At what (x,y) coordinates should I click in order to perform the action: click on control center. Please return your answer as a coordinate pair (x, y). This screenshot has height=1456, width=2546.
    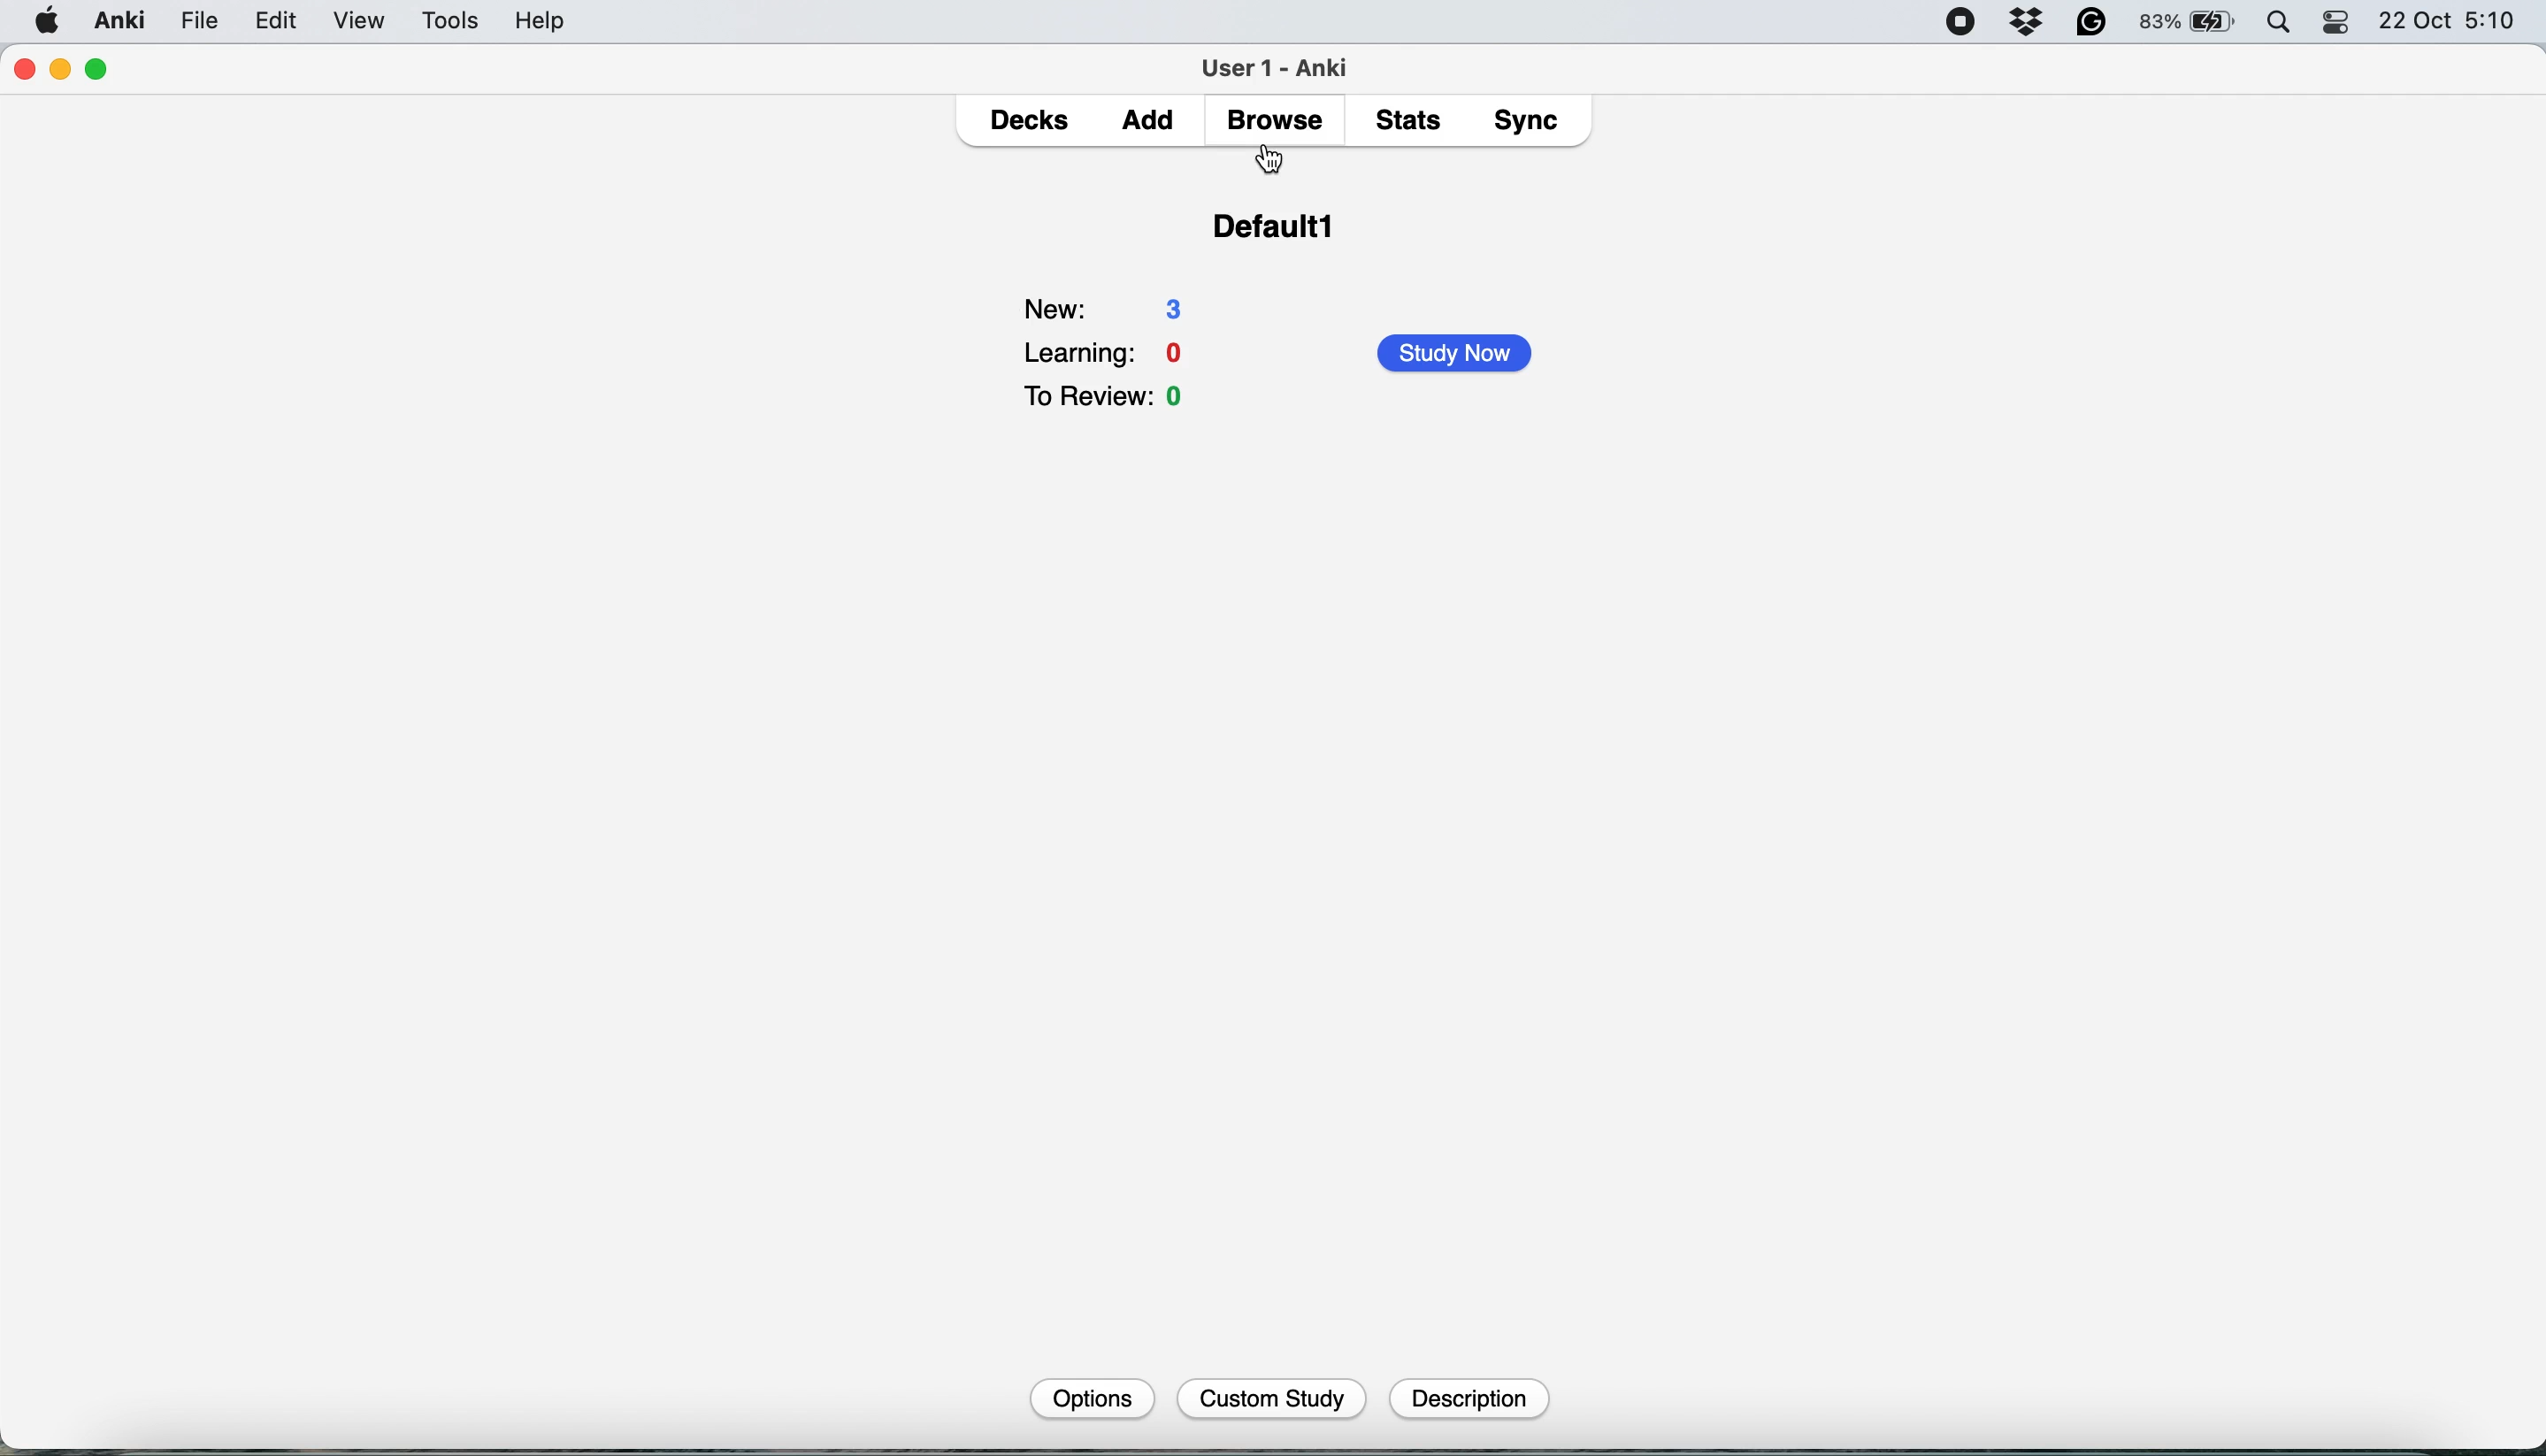
    Looking at the image, I should click on (2338, 23).